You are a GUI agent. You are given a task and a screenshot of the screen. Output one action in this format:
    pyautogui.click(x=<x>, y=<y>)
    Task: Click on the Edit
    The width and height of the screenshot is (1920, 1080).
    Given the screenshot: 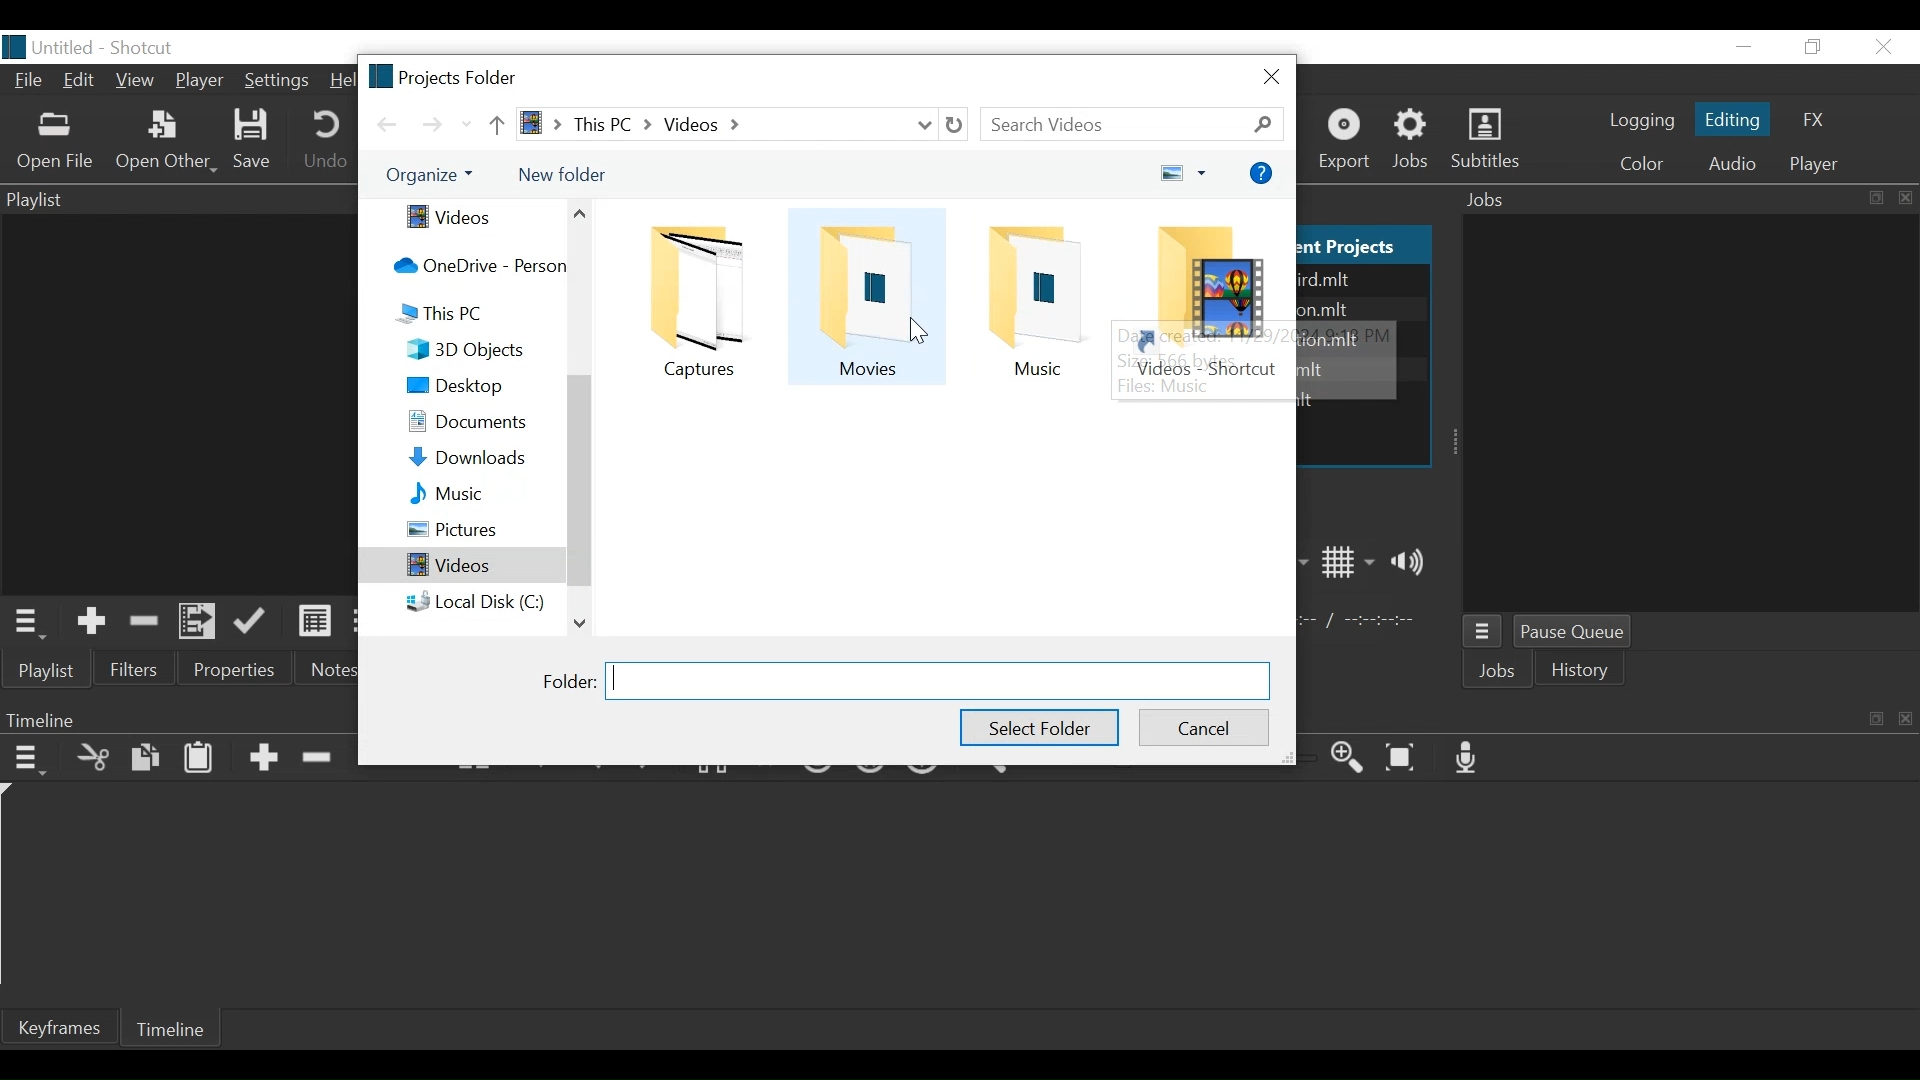 What is the action you would take?
    pyautogui.click(x=80, y=83)
    